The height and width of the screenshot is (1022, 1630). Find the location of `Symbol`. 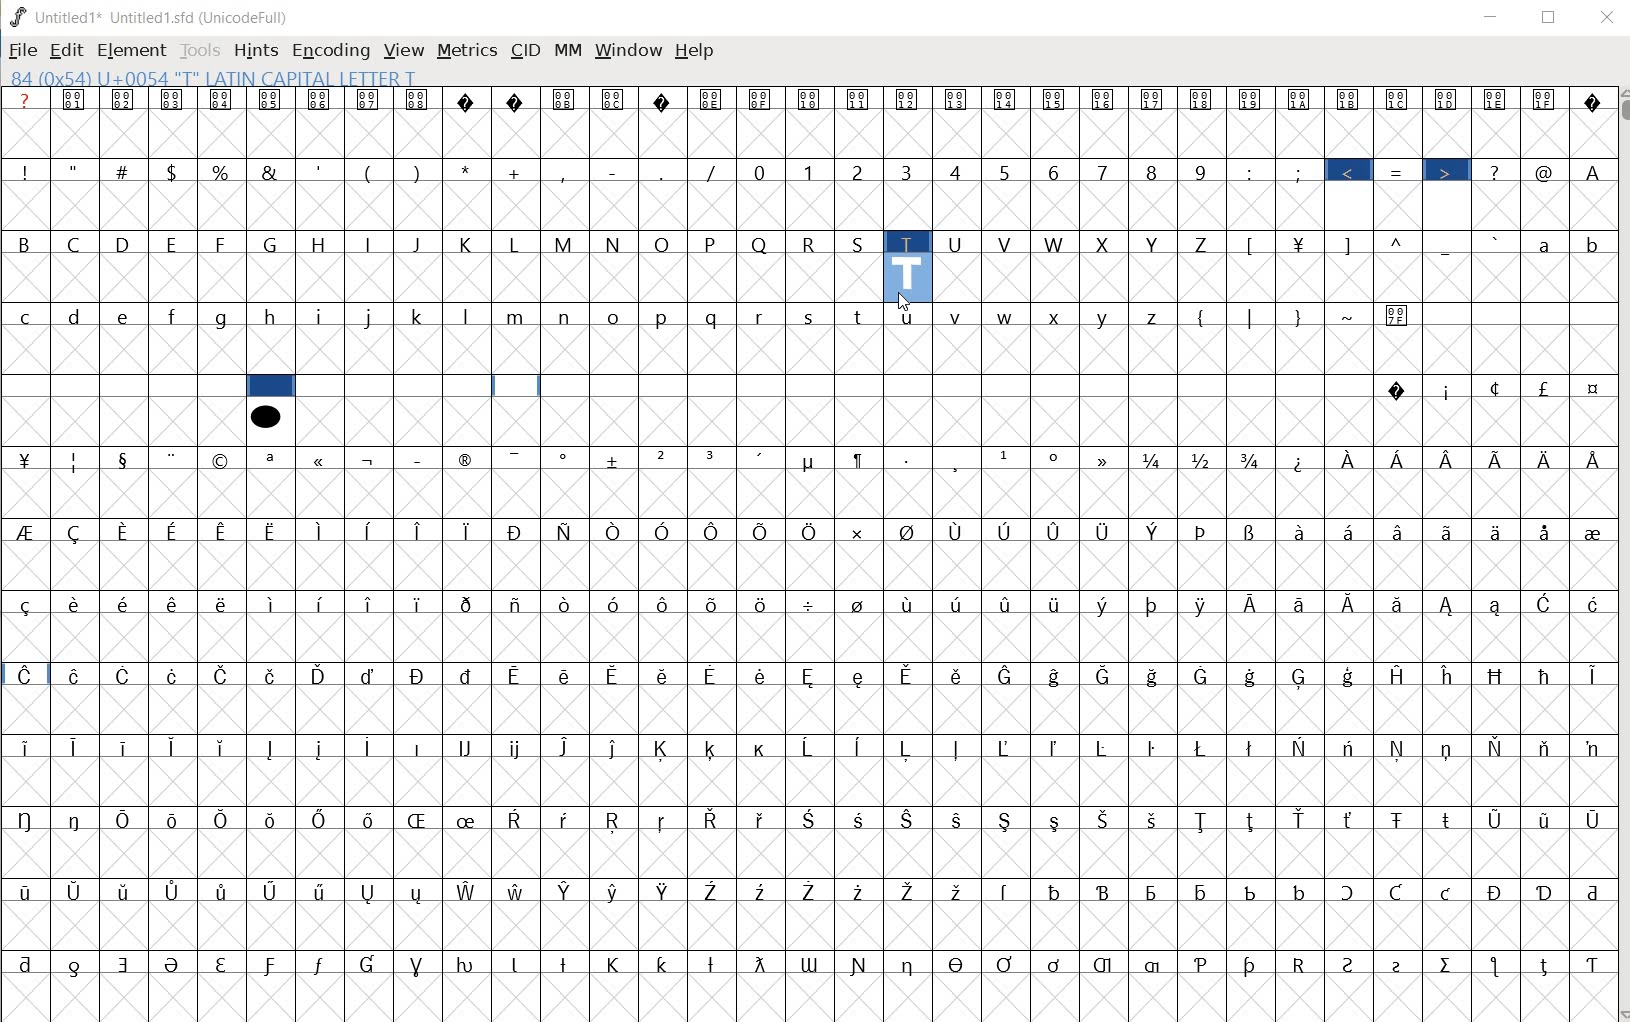

Symbol is located at coordinates (26, 749).